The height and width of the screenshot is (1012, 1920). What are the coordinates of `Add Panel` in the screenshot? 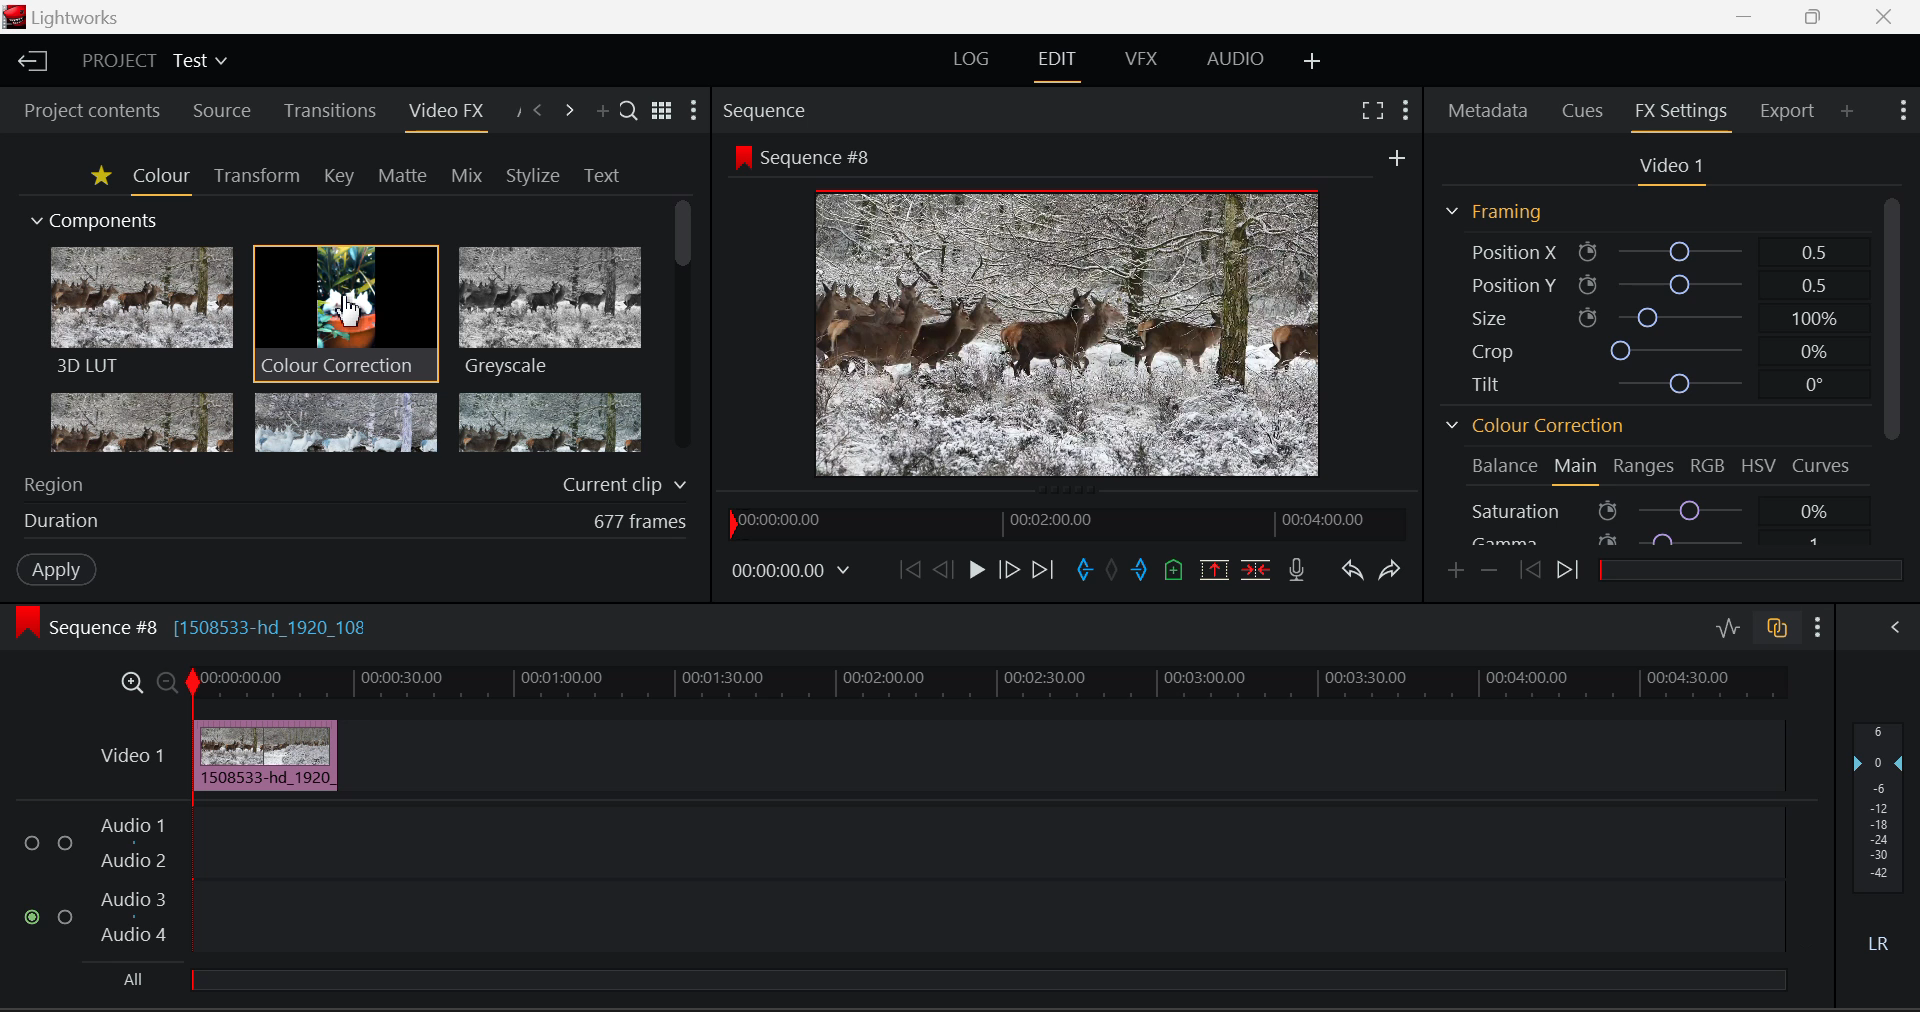 It's located at (1846, 108).